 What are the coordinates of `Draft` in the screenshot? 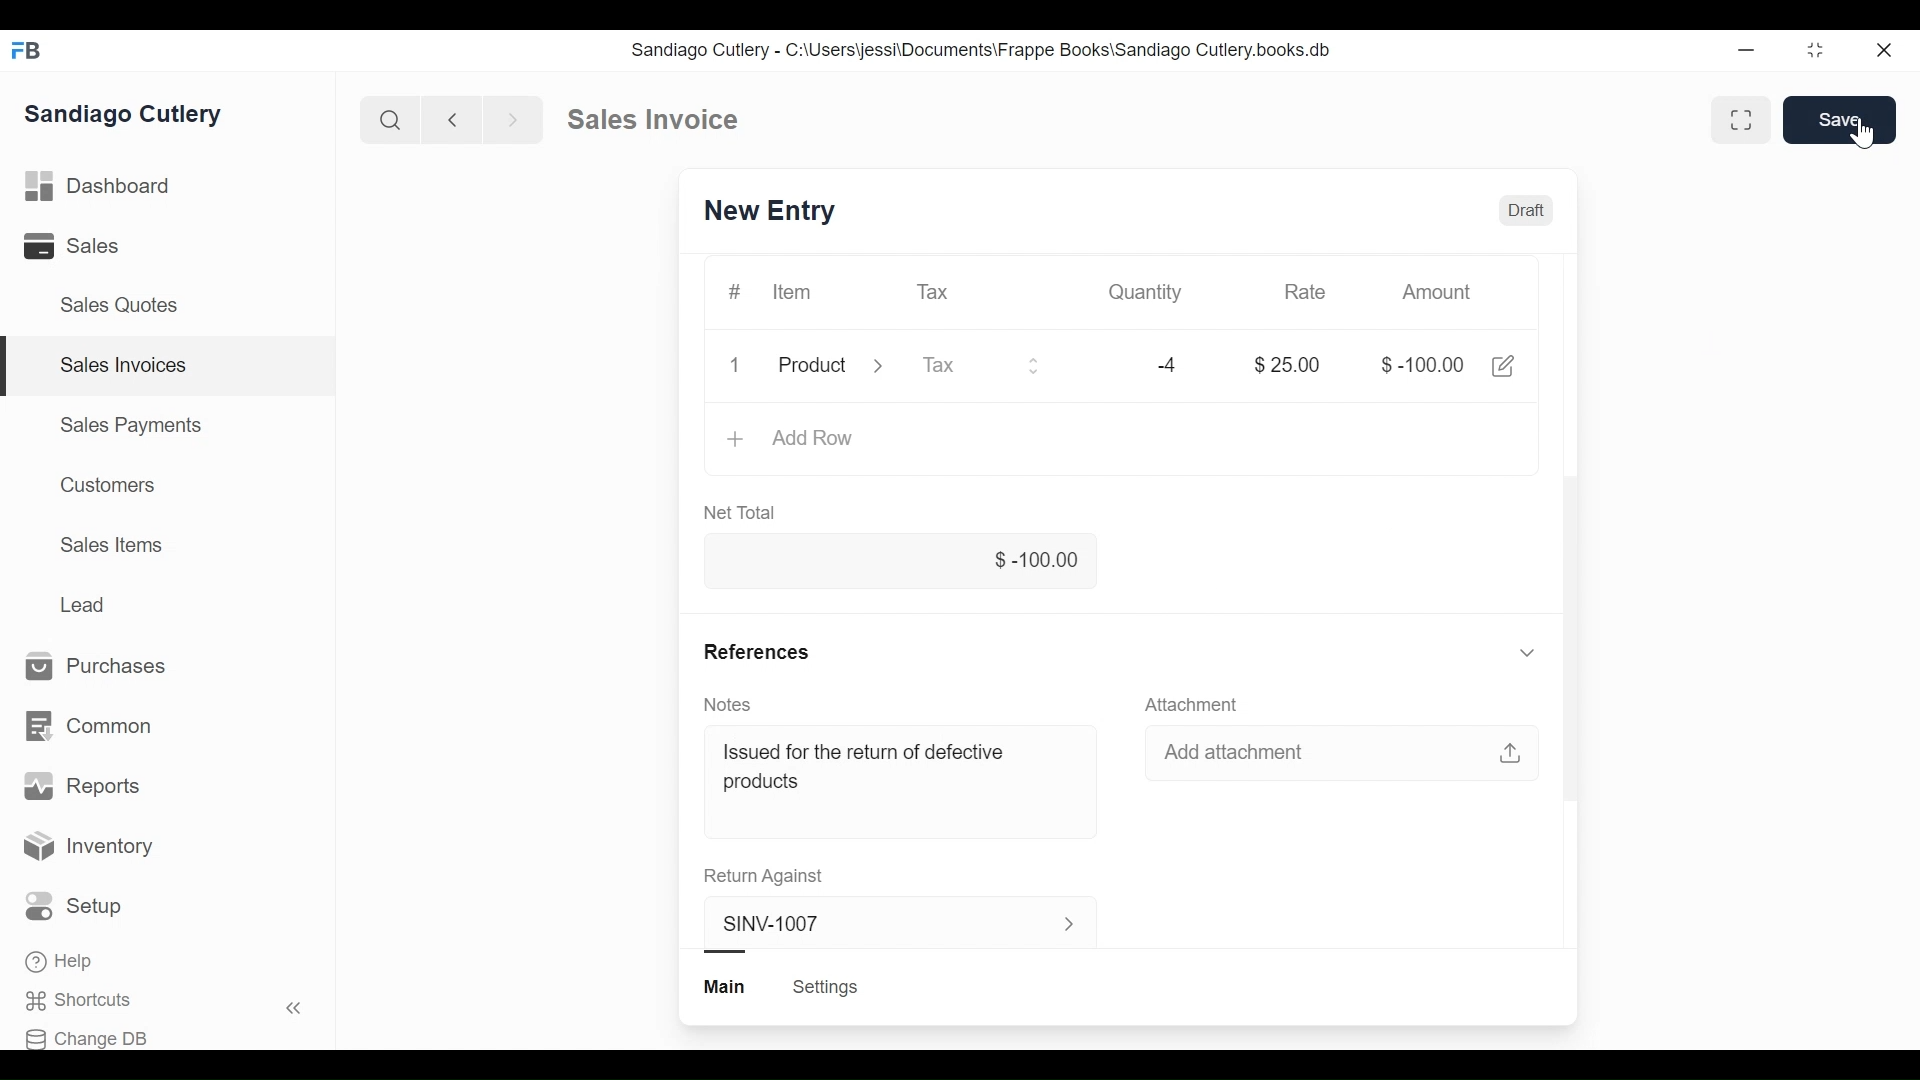 It's located at (1526, 210).